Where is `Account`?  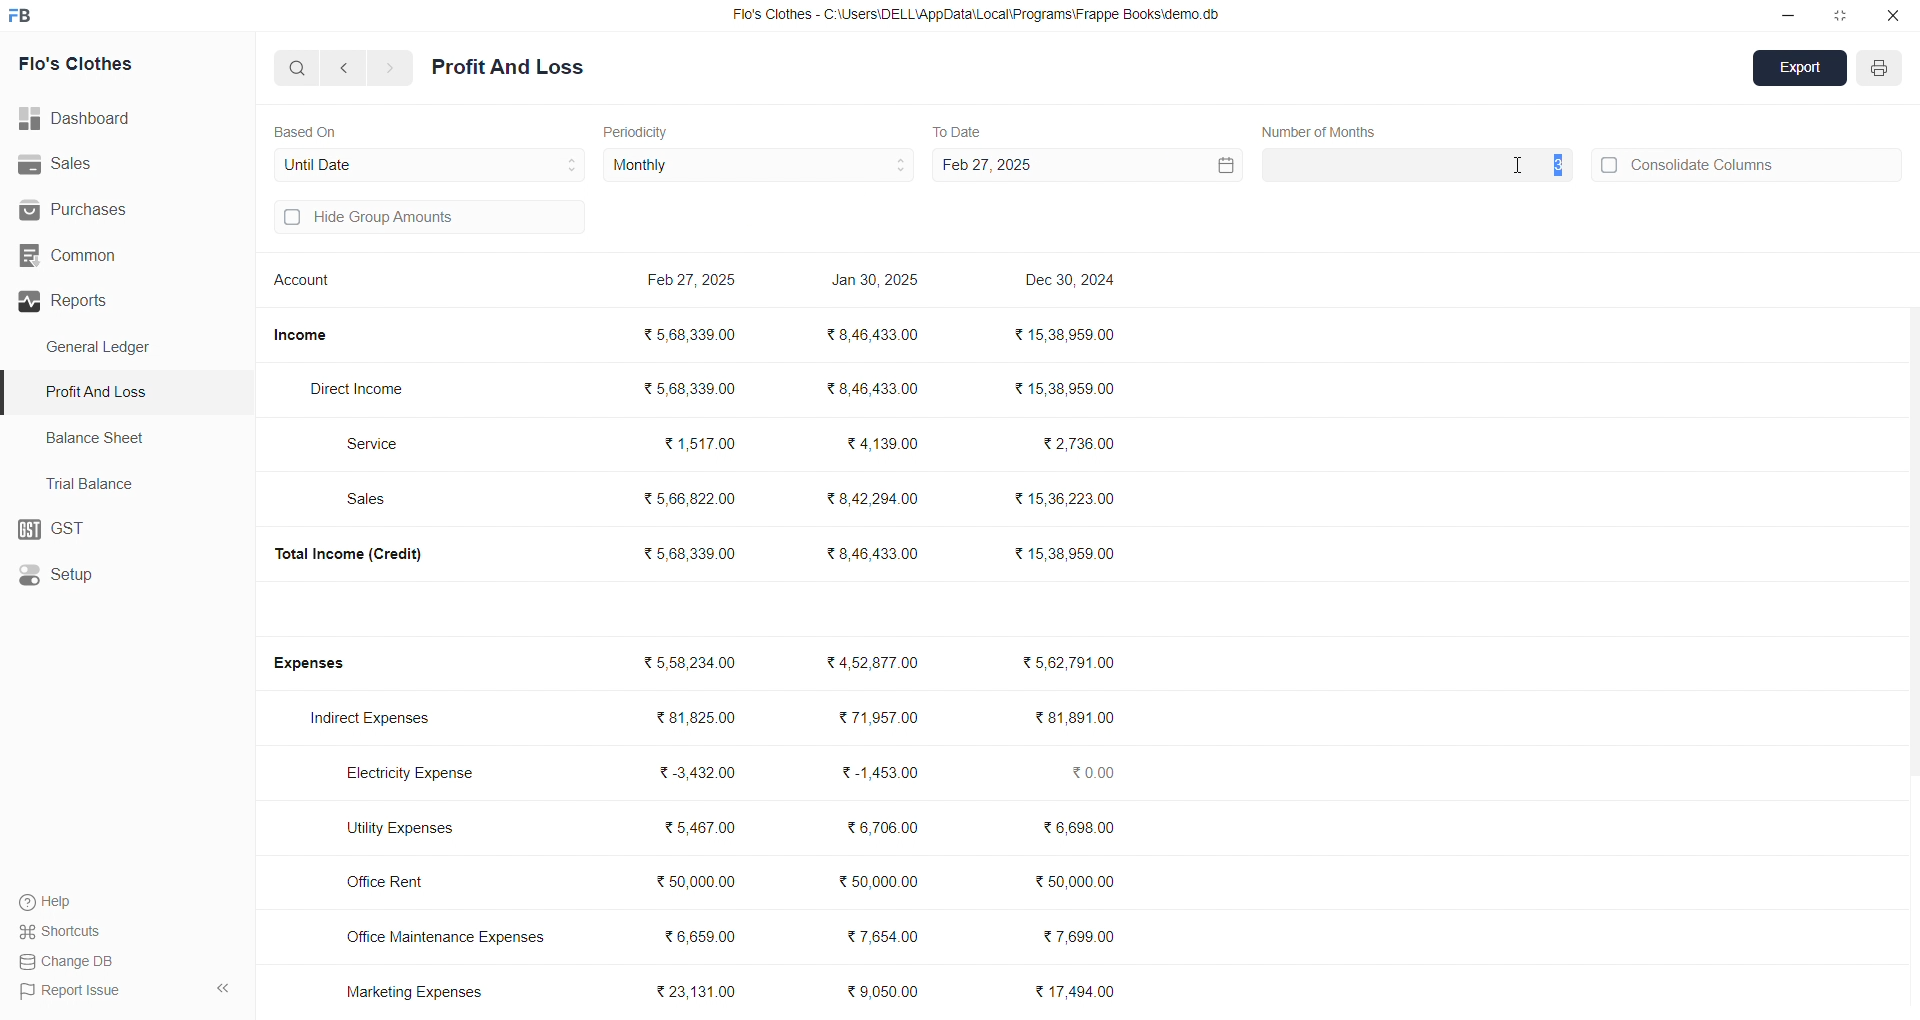 Account is located at coordinates (307, 283).